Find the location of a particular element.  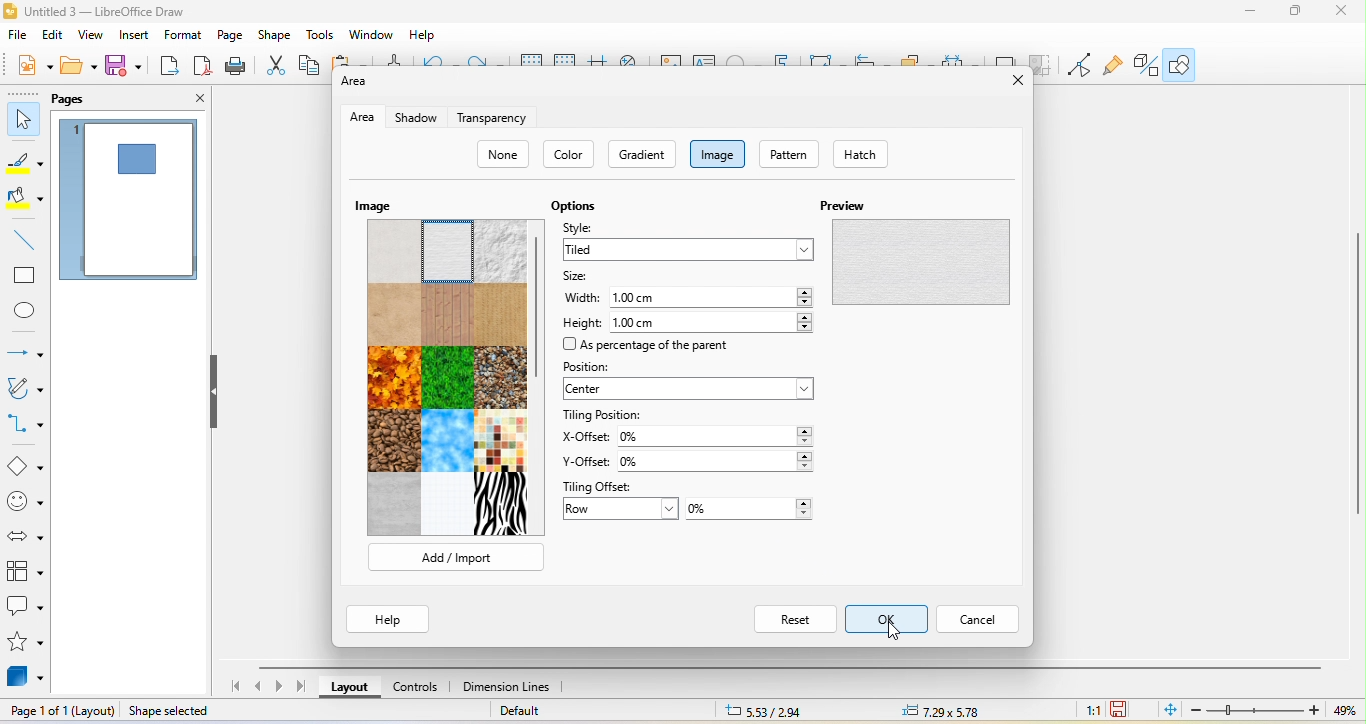

undo is located at coordinates (440, 60).